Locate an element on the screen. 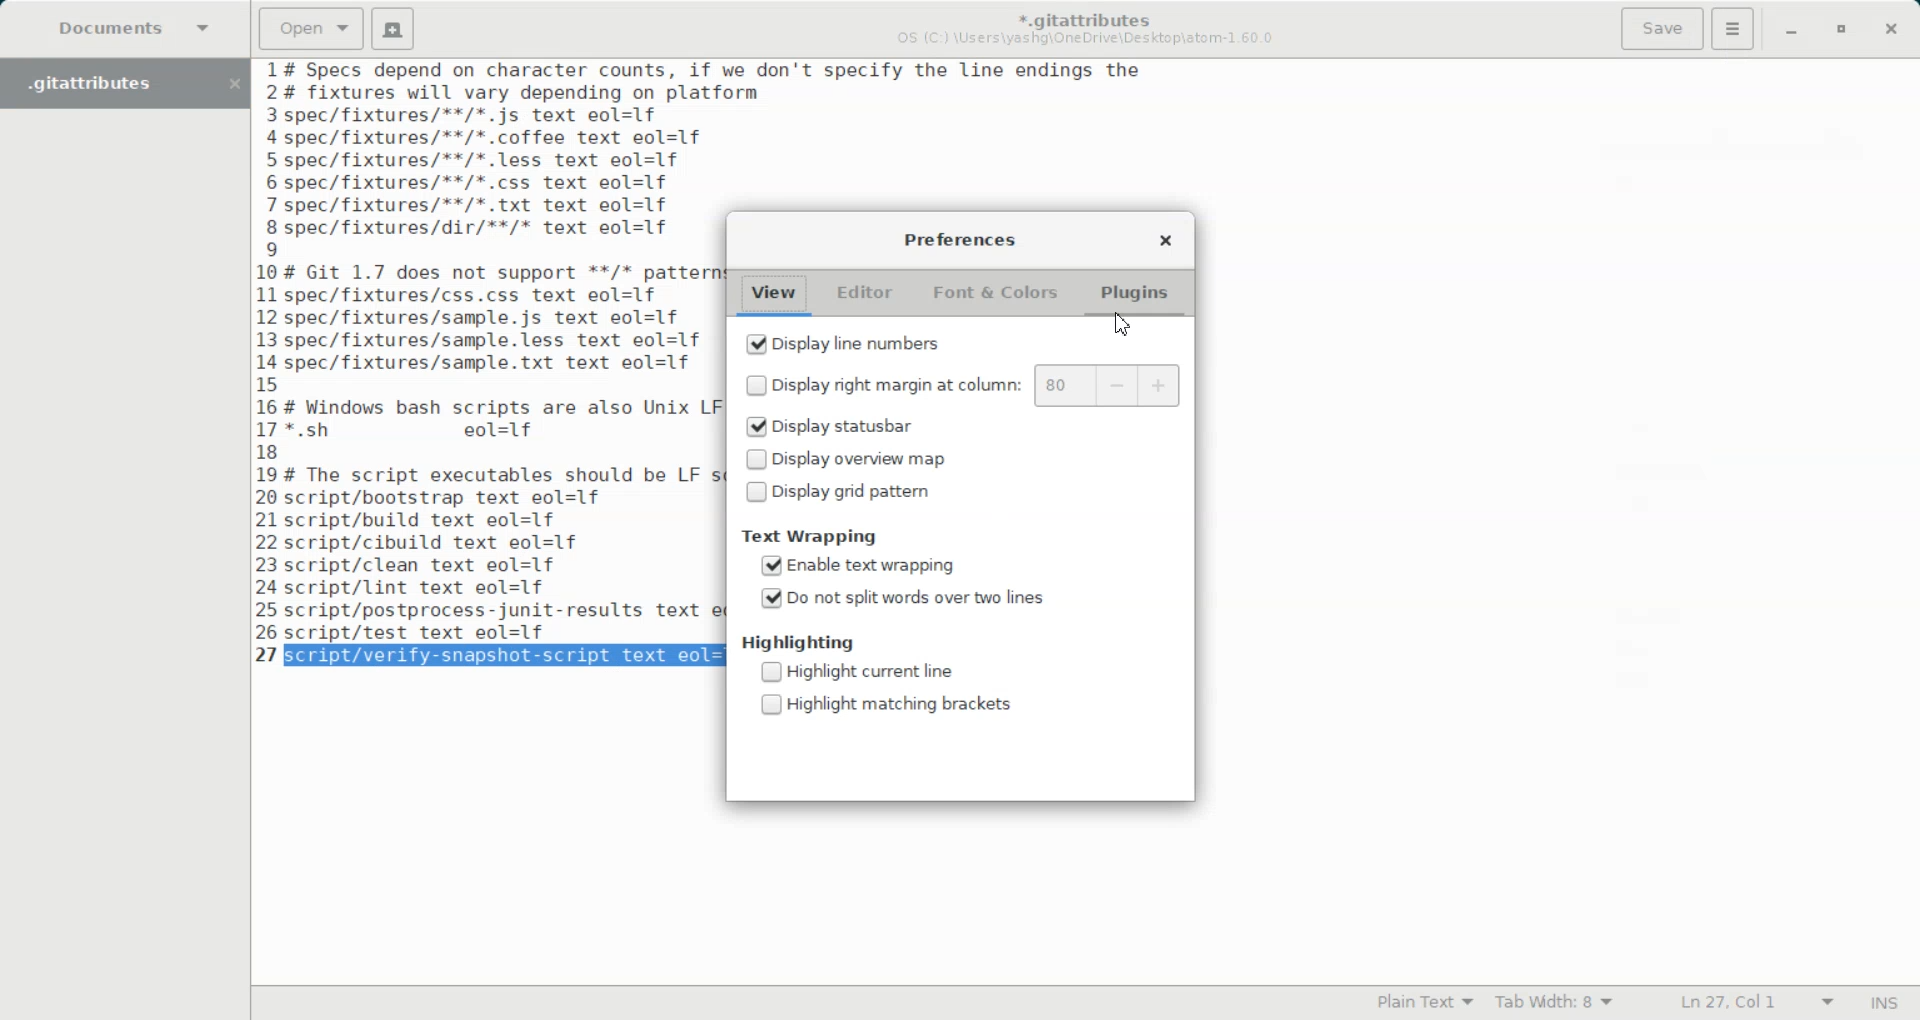 This screenshot has width=1920, height=1020. Ln 27, Col 42 is located at coordinates (1749, 1003).